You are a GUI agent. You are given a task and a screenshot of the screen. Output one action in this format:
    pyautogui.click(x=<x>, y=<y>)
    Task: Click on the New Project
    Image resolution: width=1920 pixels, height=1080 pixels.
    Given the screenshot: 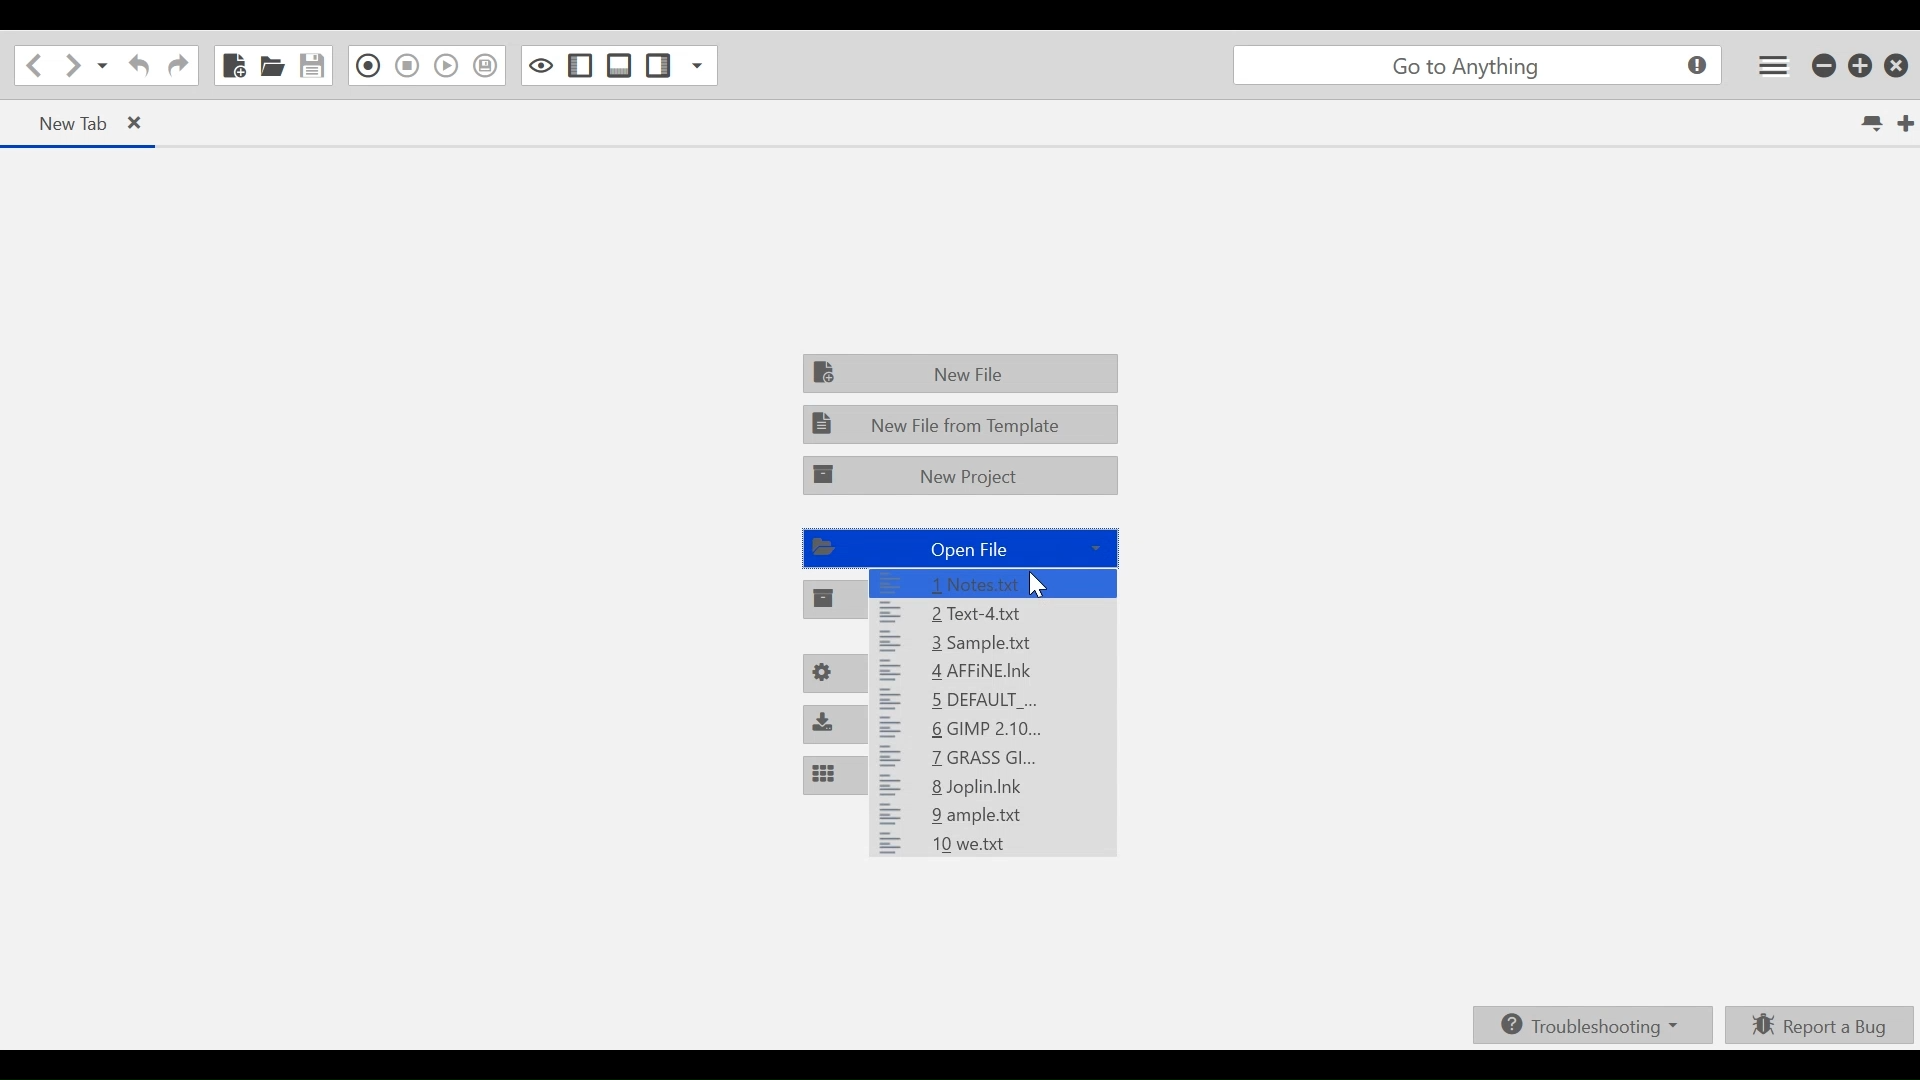 What is the action you would take?
    pyautogui.click(x=962, y=475)
    